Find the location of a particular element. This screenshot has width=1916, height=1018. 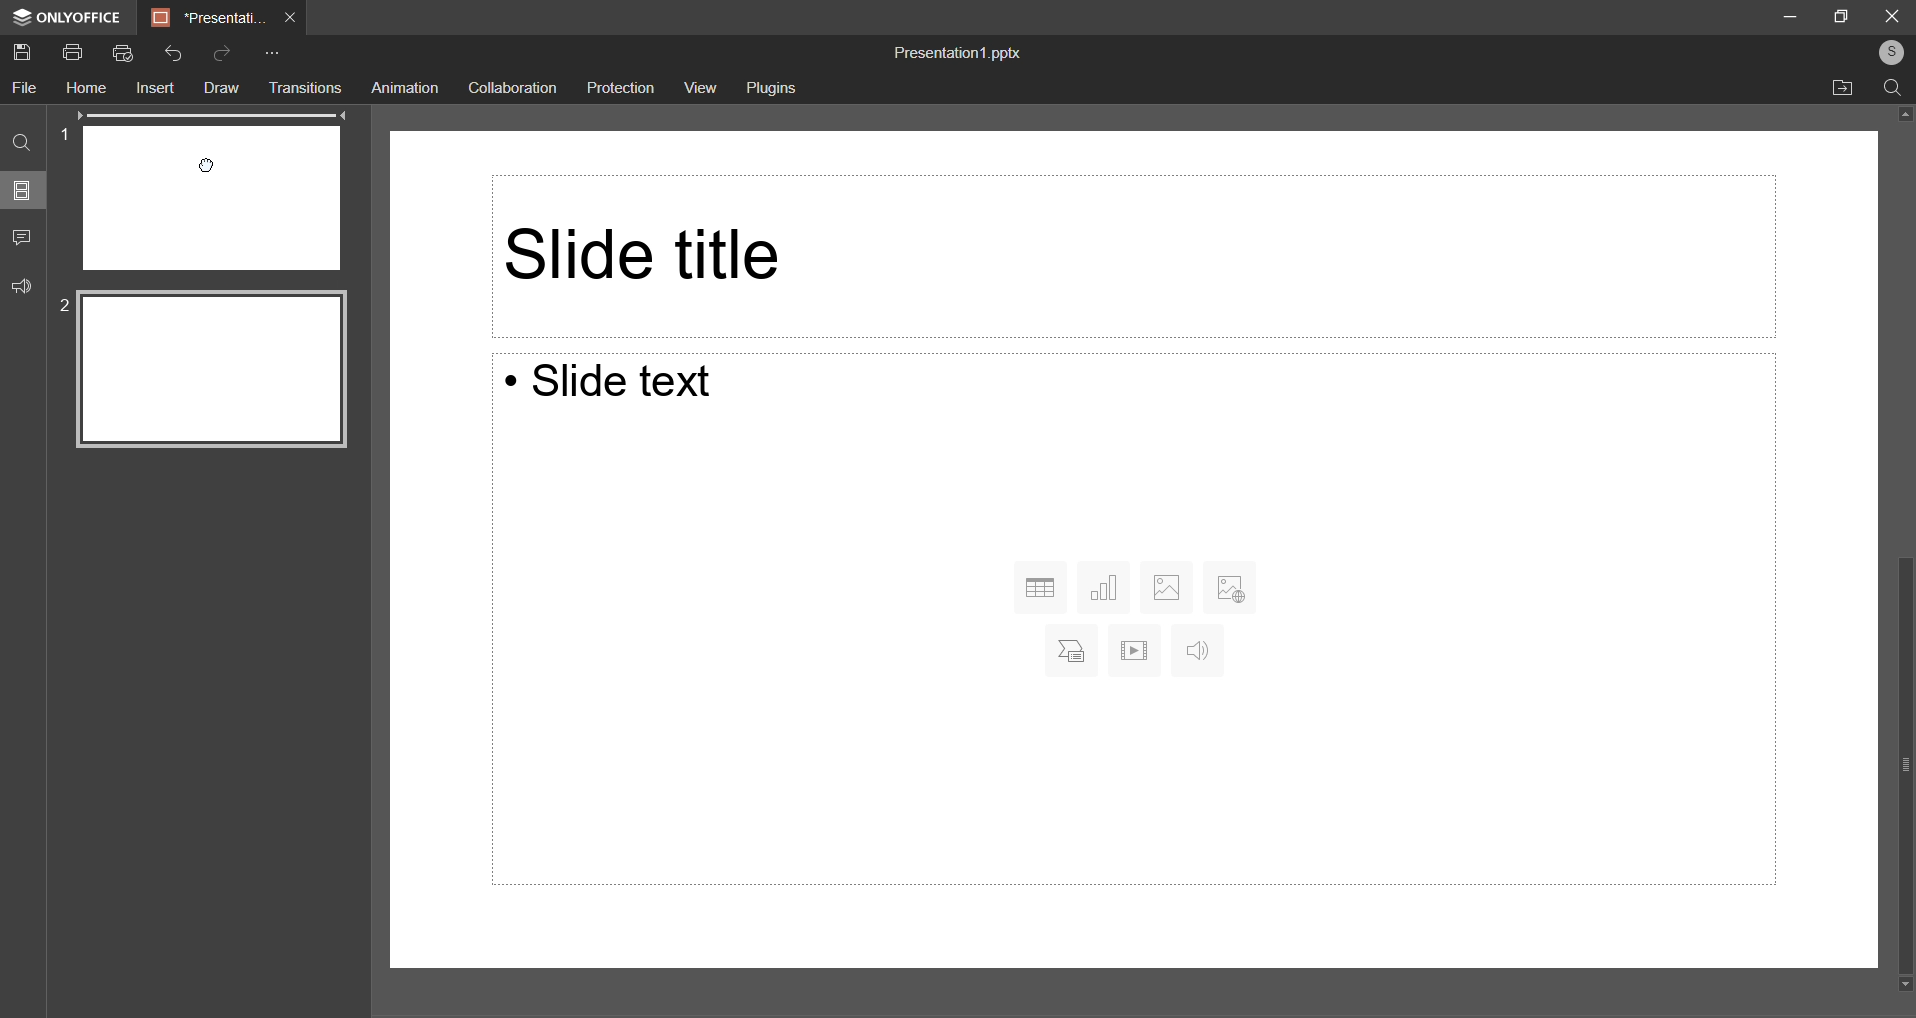

Maximize is located at coordinates (1842, 14).